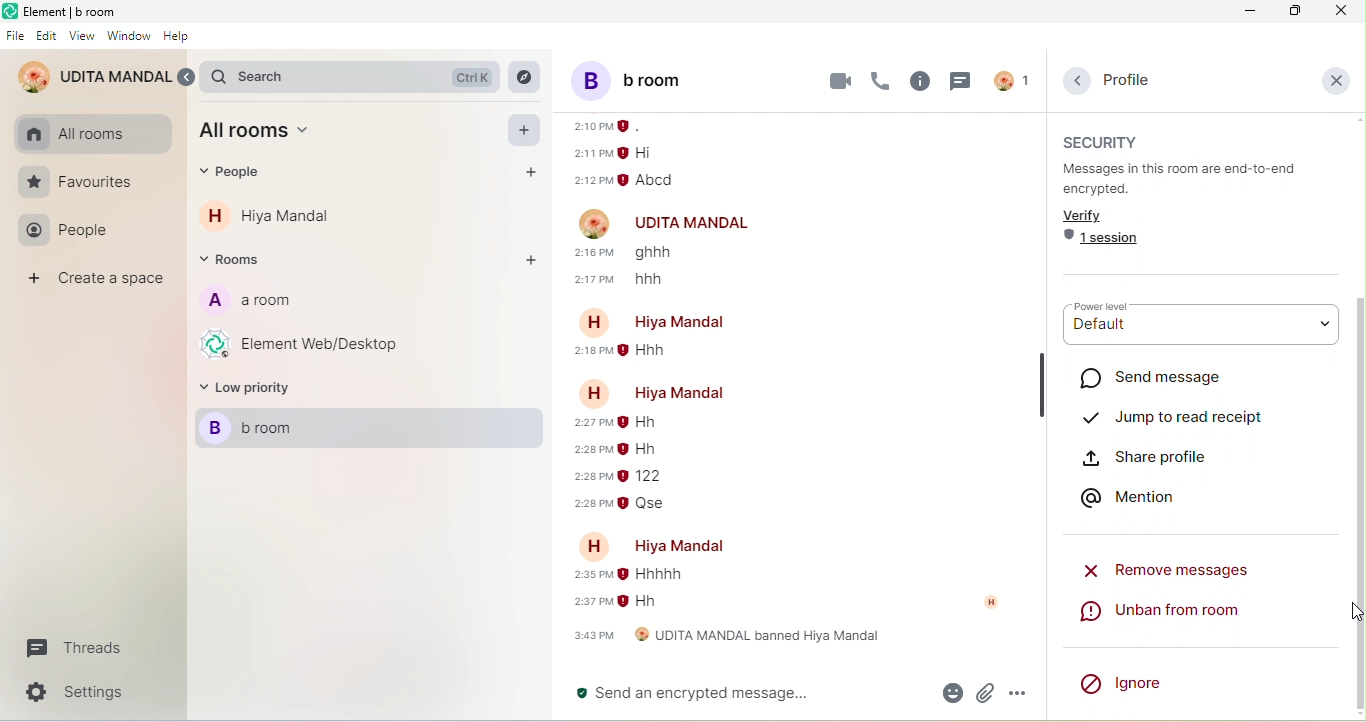  Describe the element at coordinates (591, 477) in the screenshot. I see `sending message time` at that location.